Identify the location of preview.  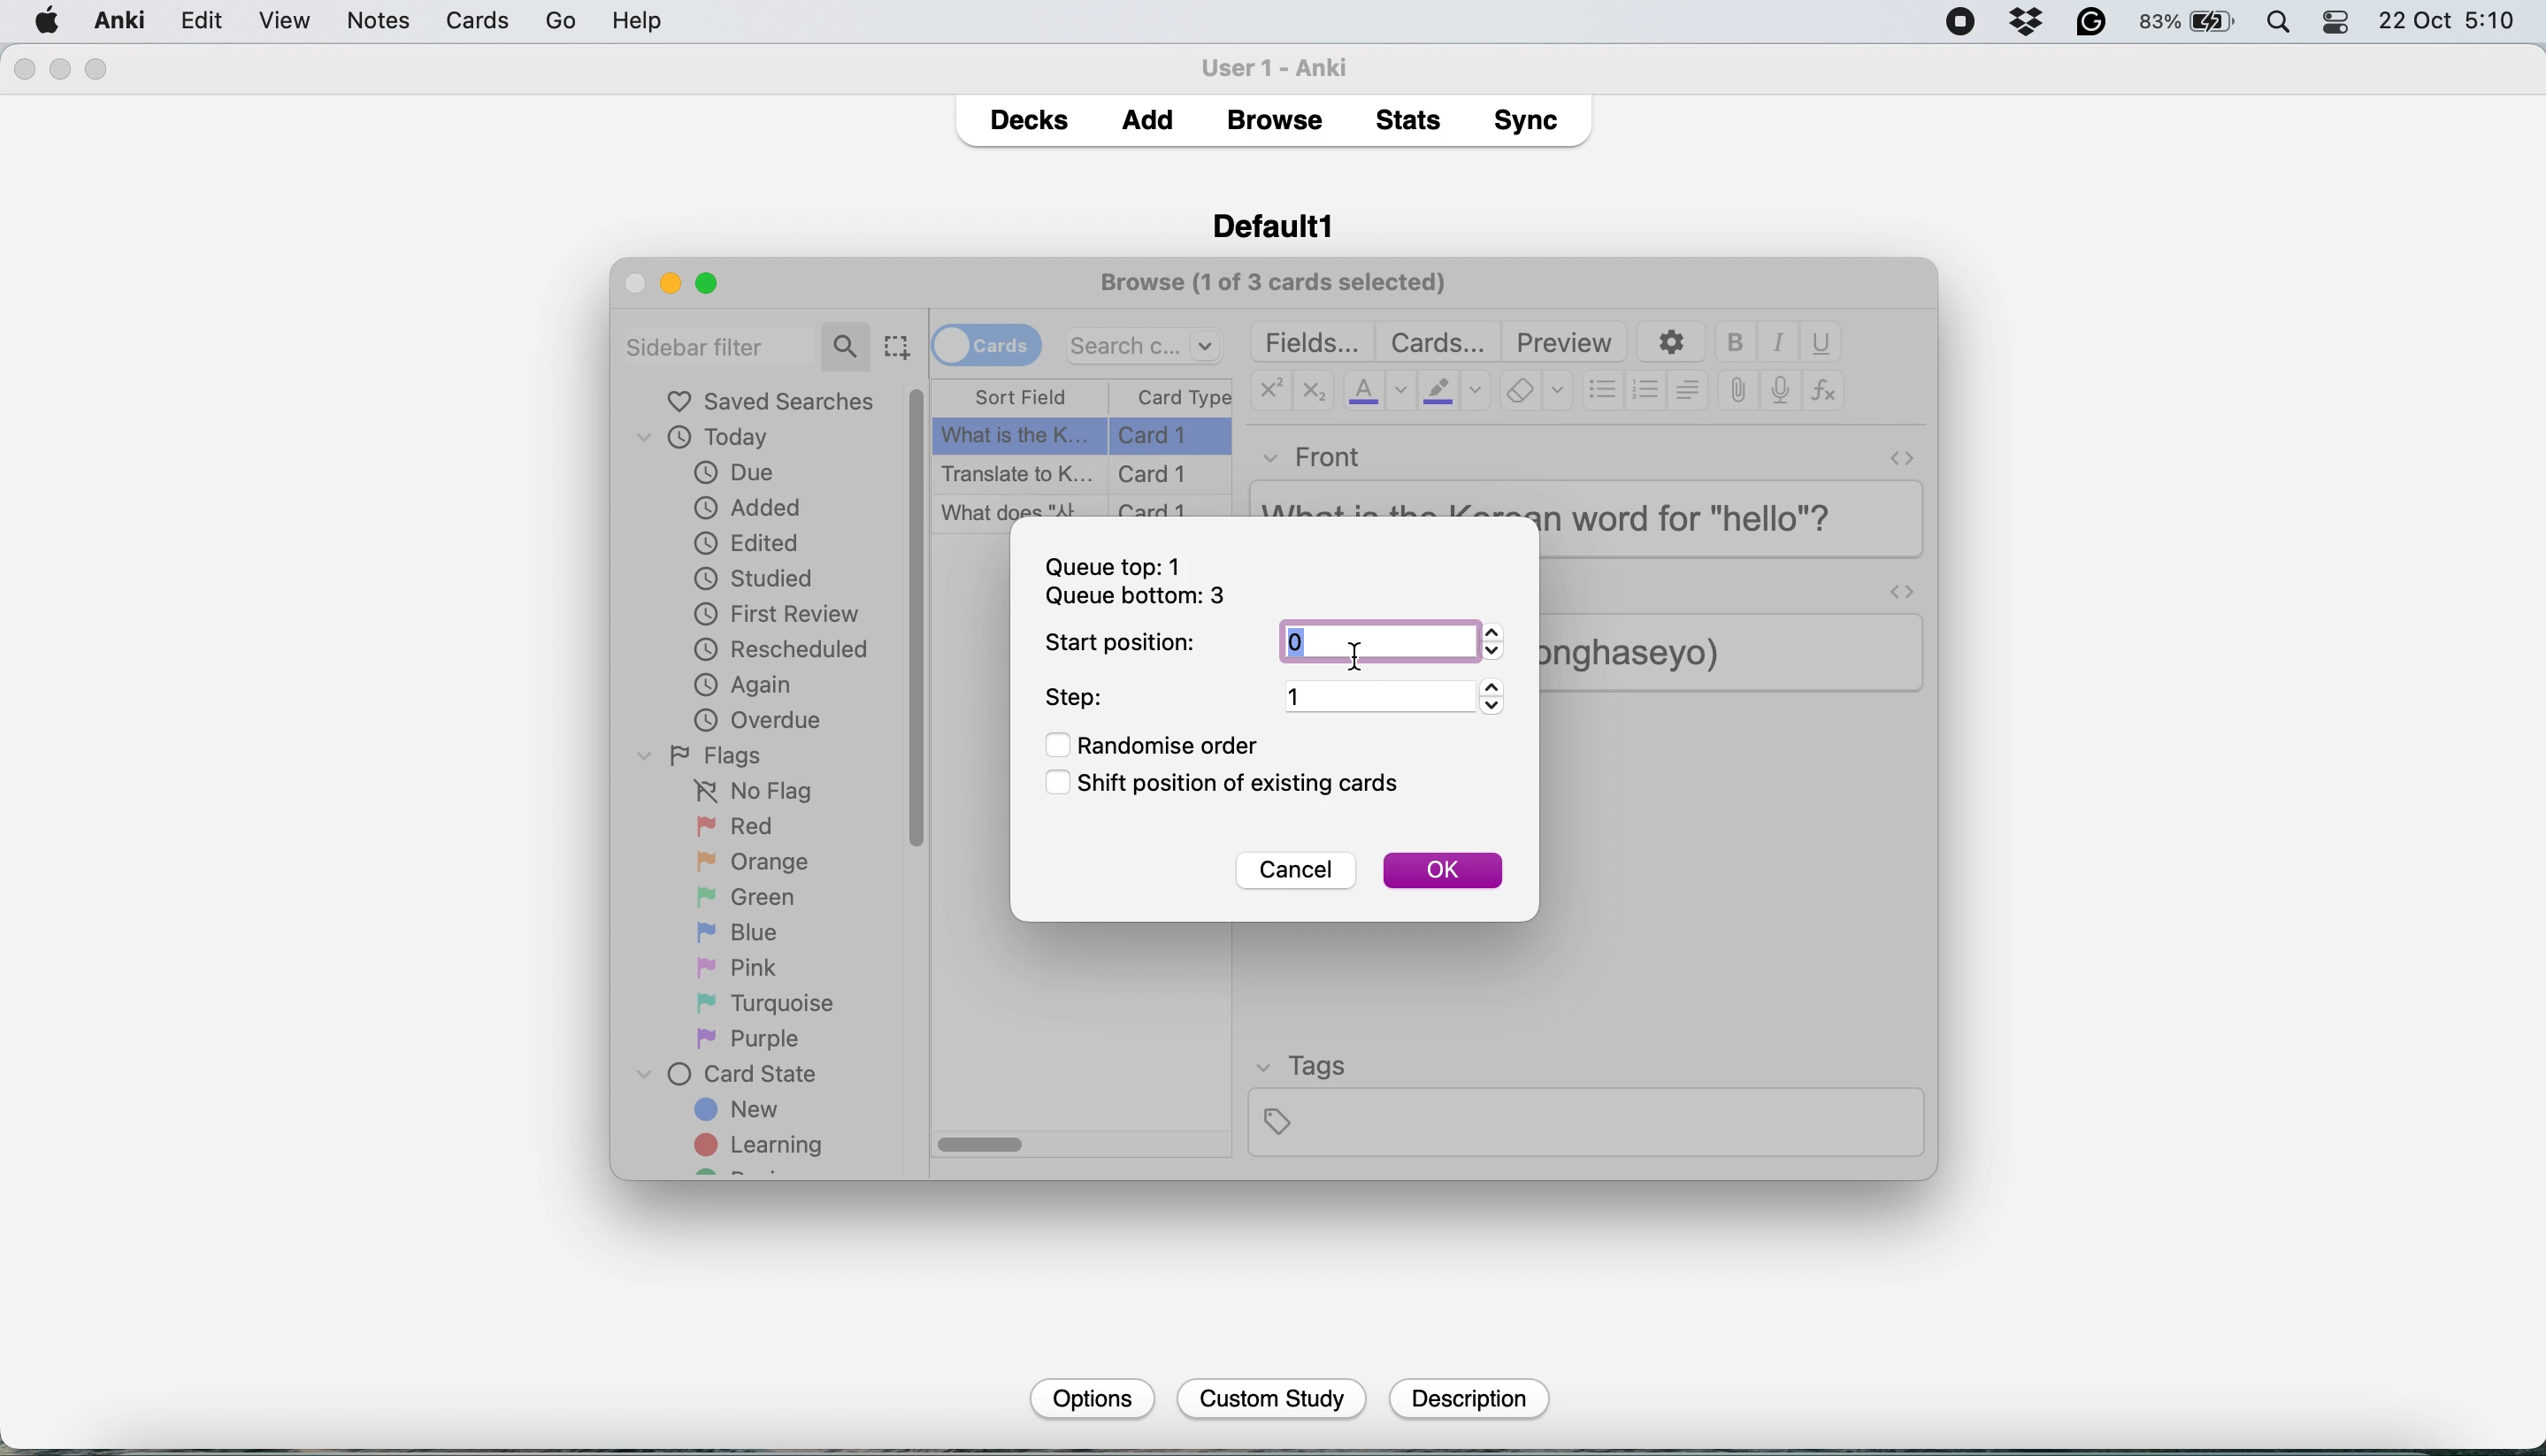
(1565, 343).